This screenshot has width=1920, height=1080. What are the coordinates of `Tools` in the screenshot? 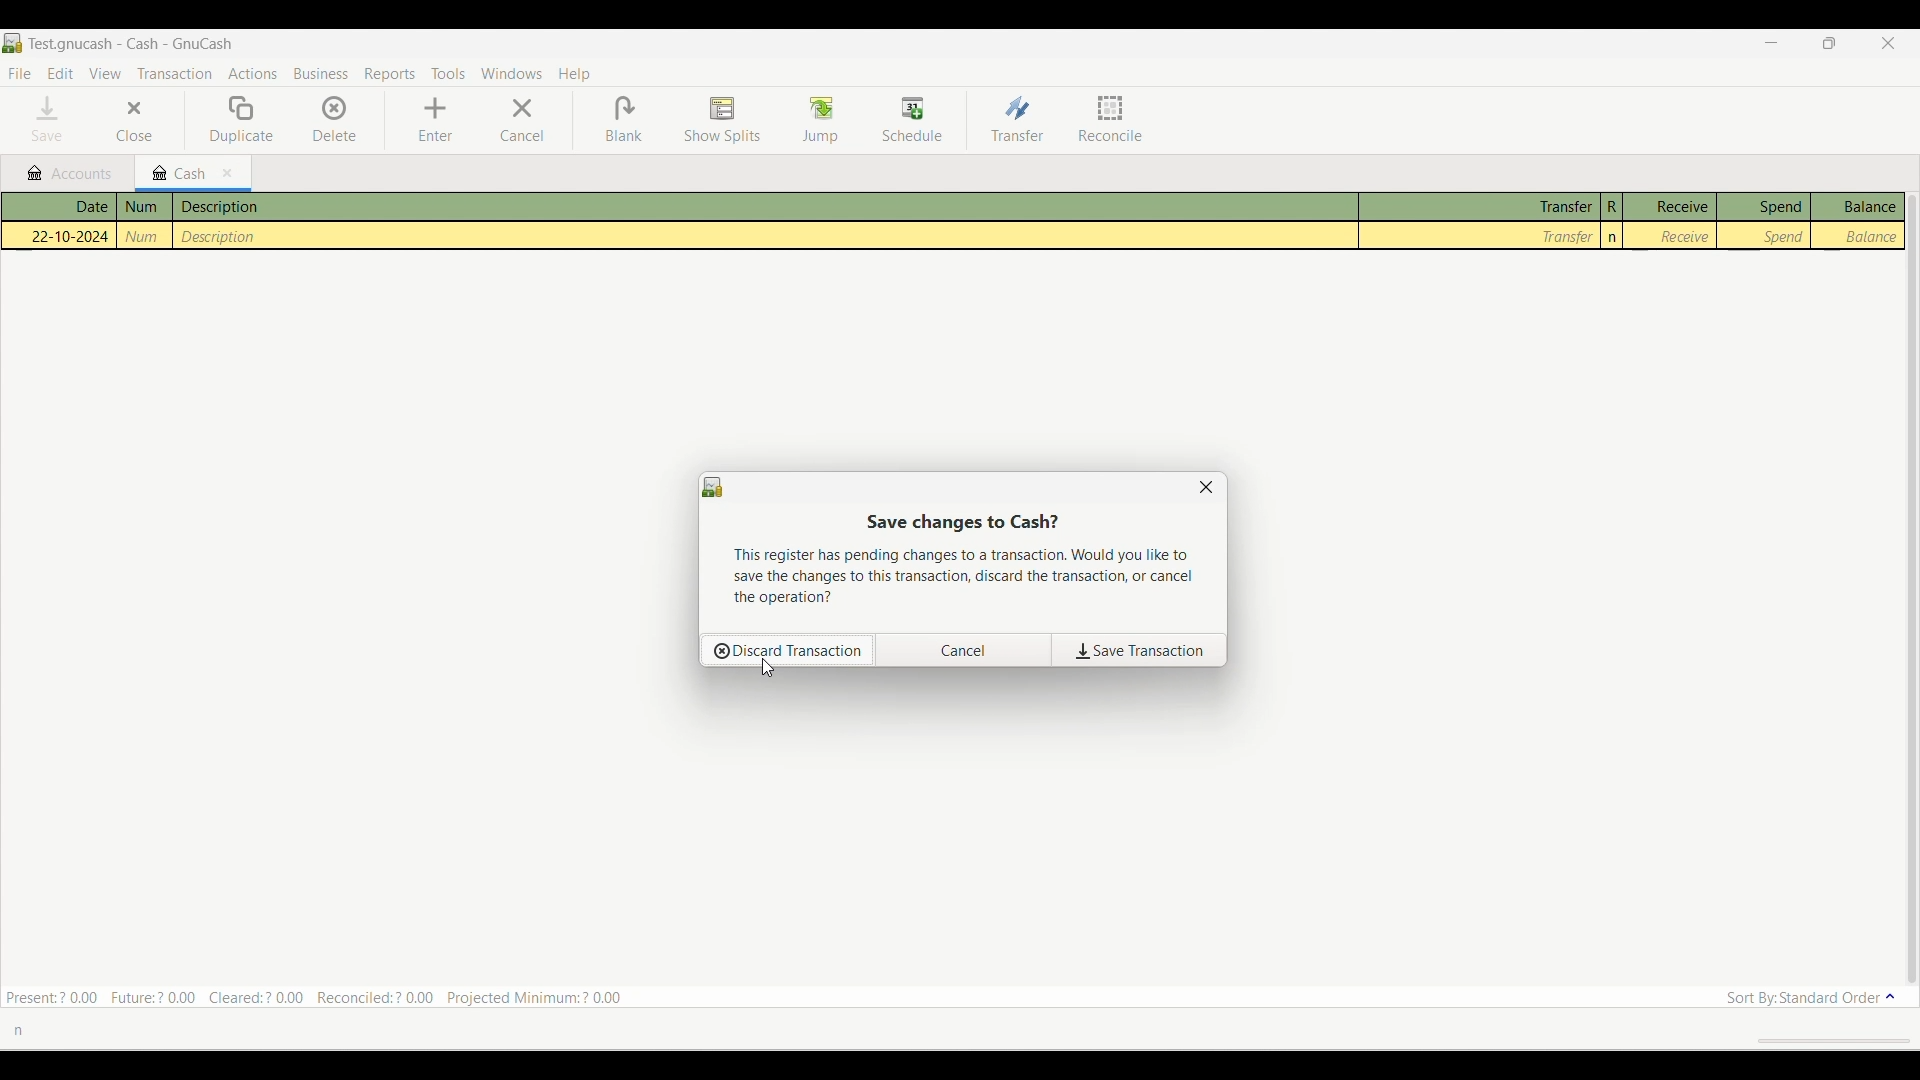 It's located at (449, 73).